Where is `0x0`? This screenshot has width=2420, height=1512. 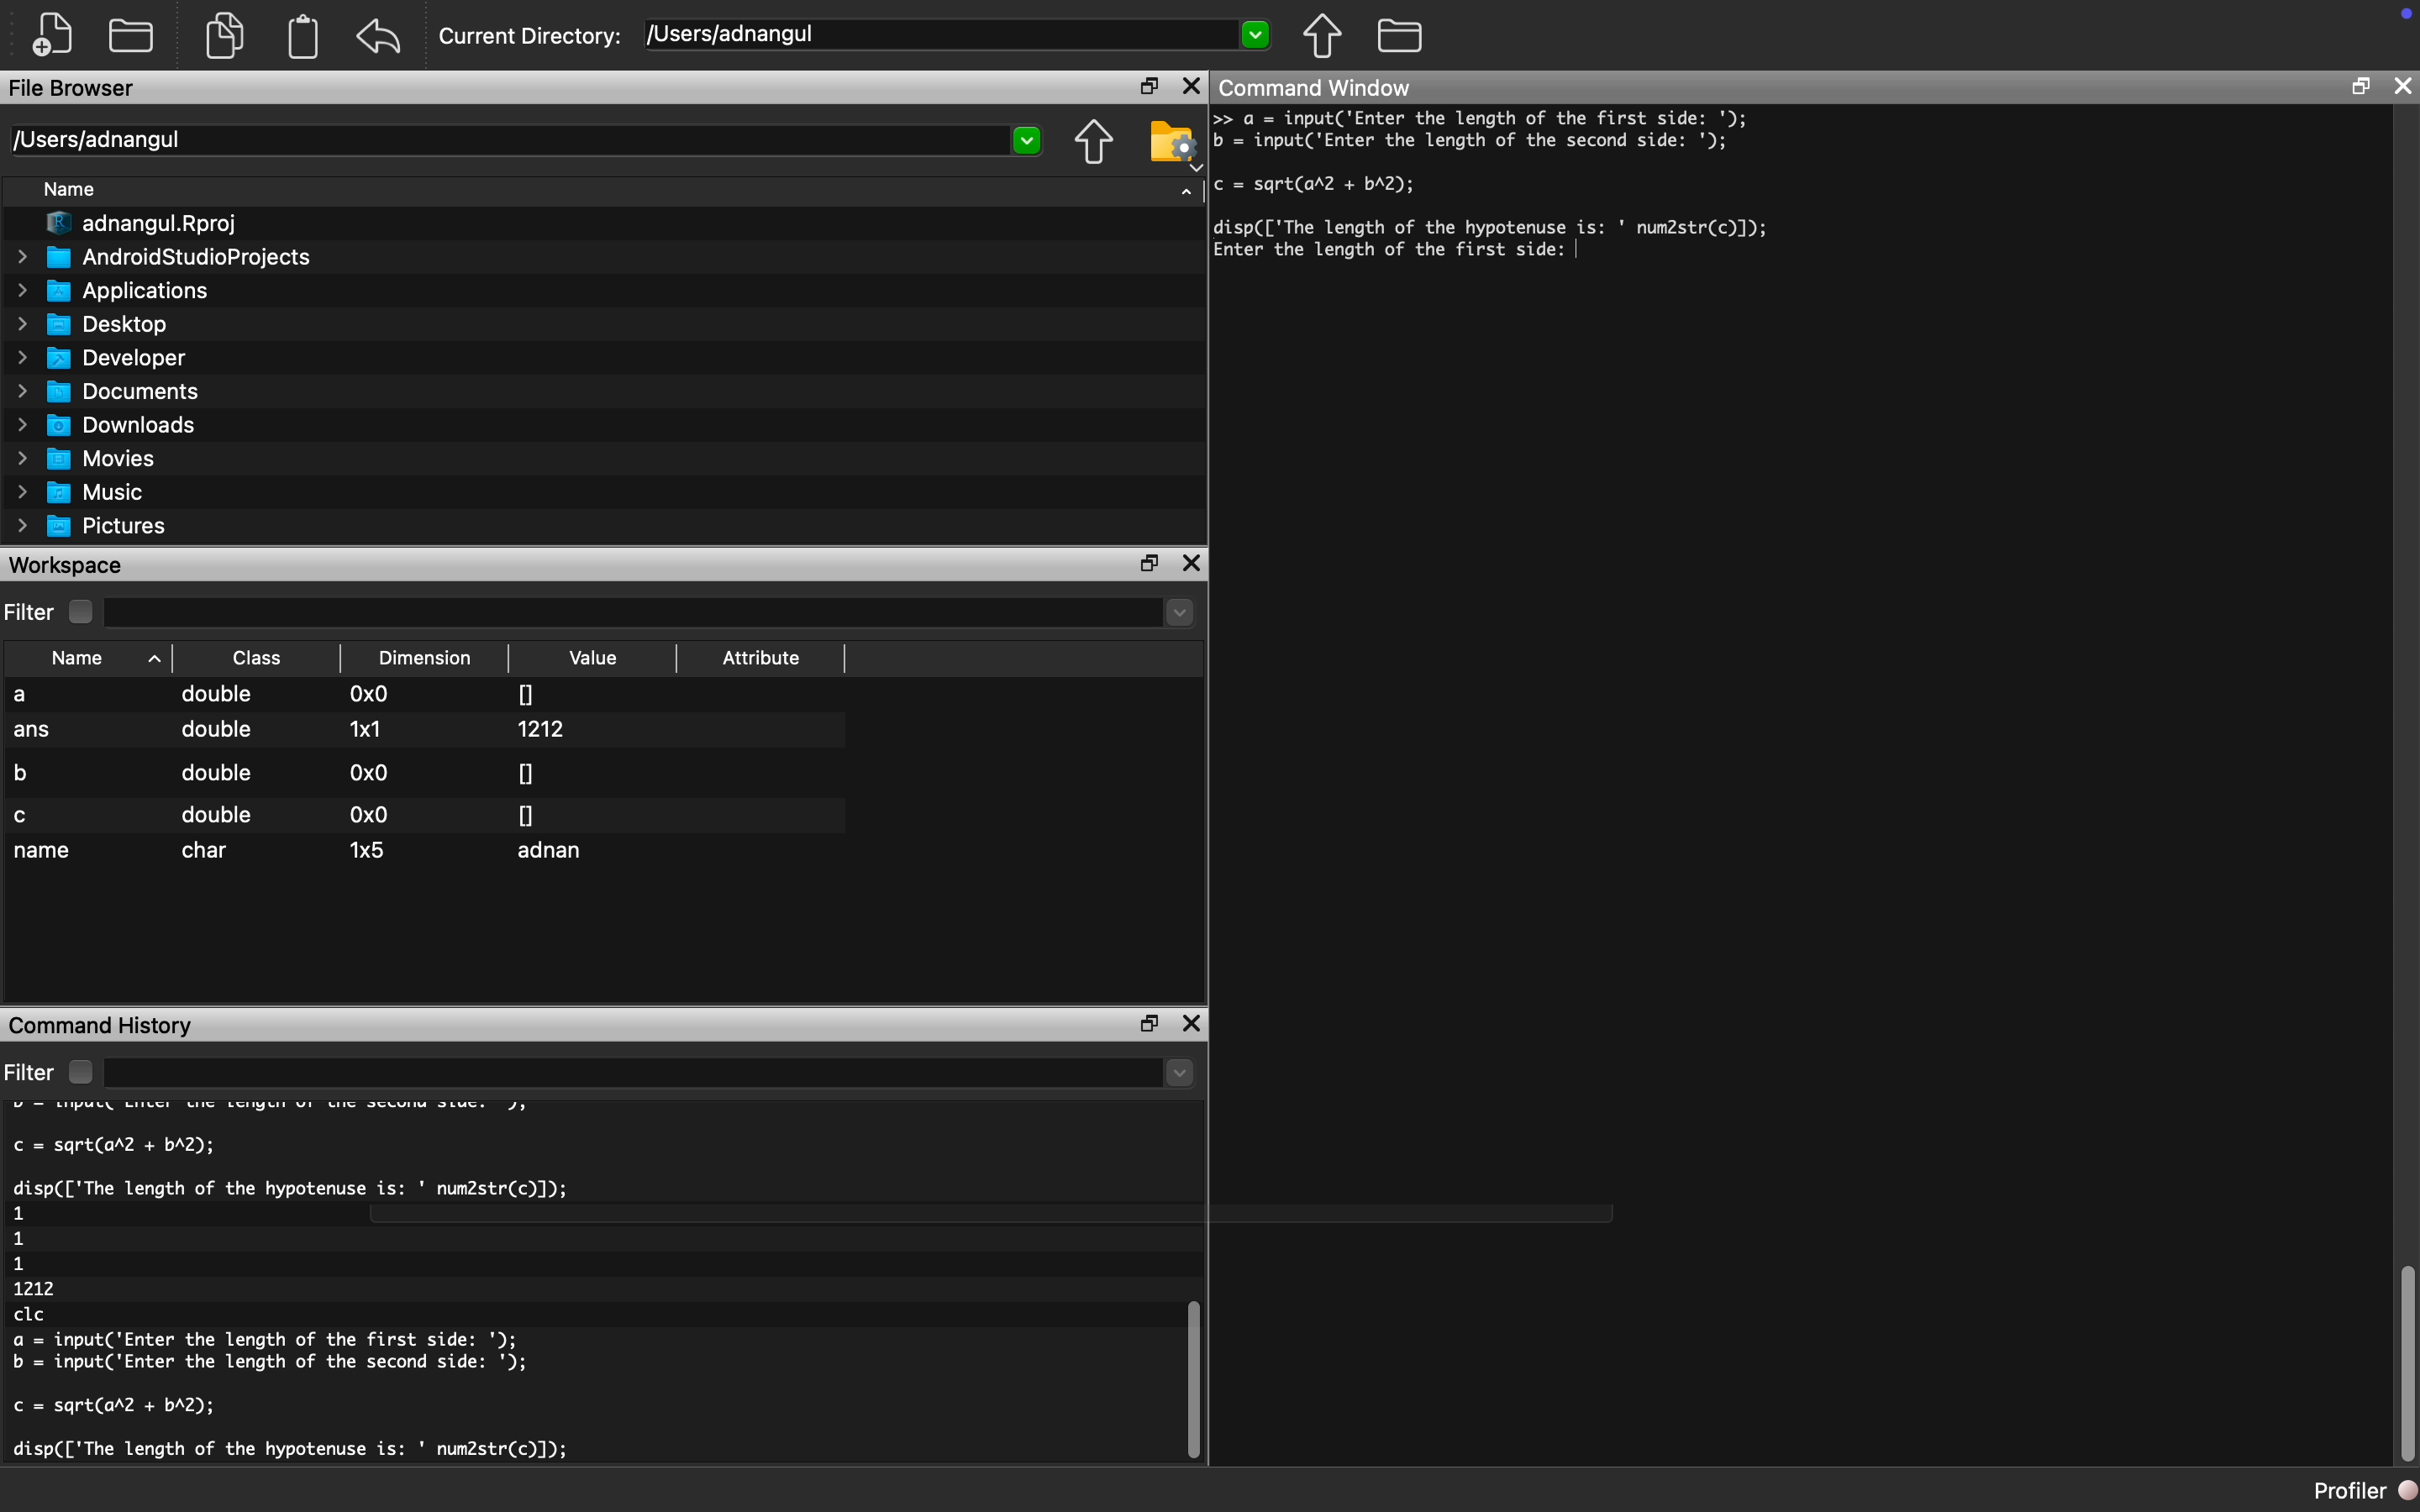 0x0 is located at coordinates (371, 772).